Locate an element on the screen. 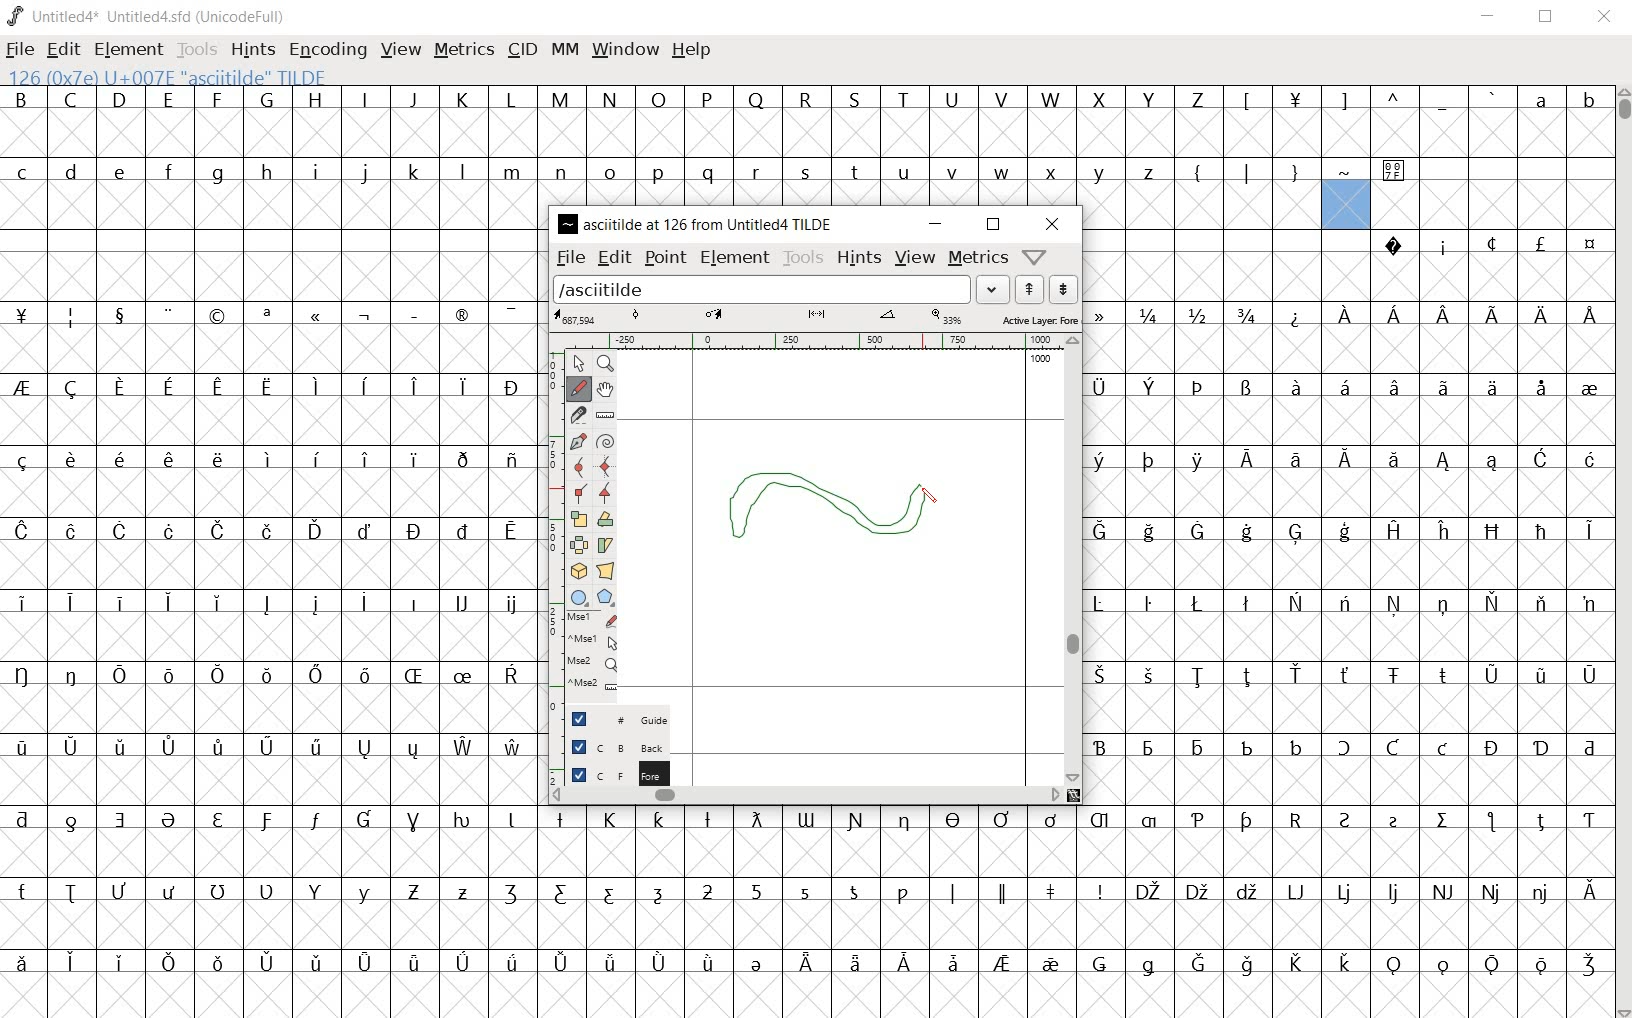 This screenshot has height=1018, width=1632. FILE is located at coordinates (21, 48).